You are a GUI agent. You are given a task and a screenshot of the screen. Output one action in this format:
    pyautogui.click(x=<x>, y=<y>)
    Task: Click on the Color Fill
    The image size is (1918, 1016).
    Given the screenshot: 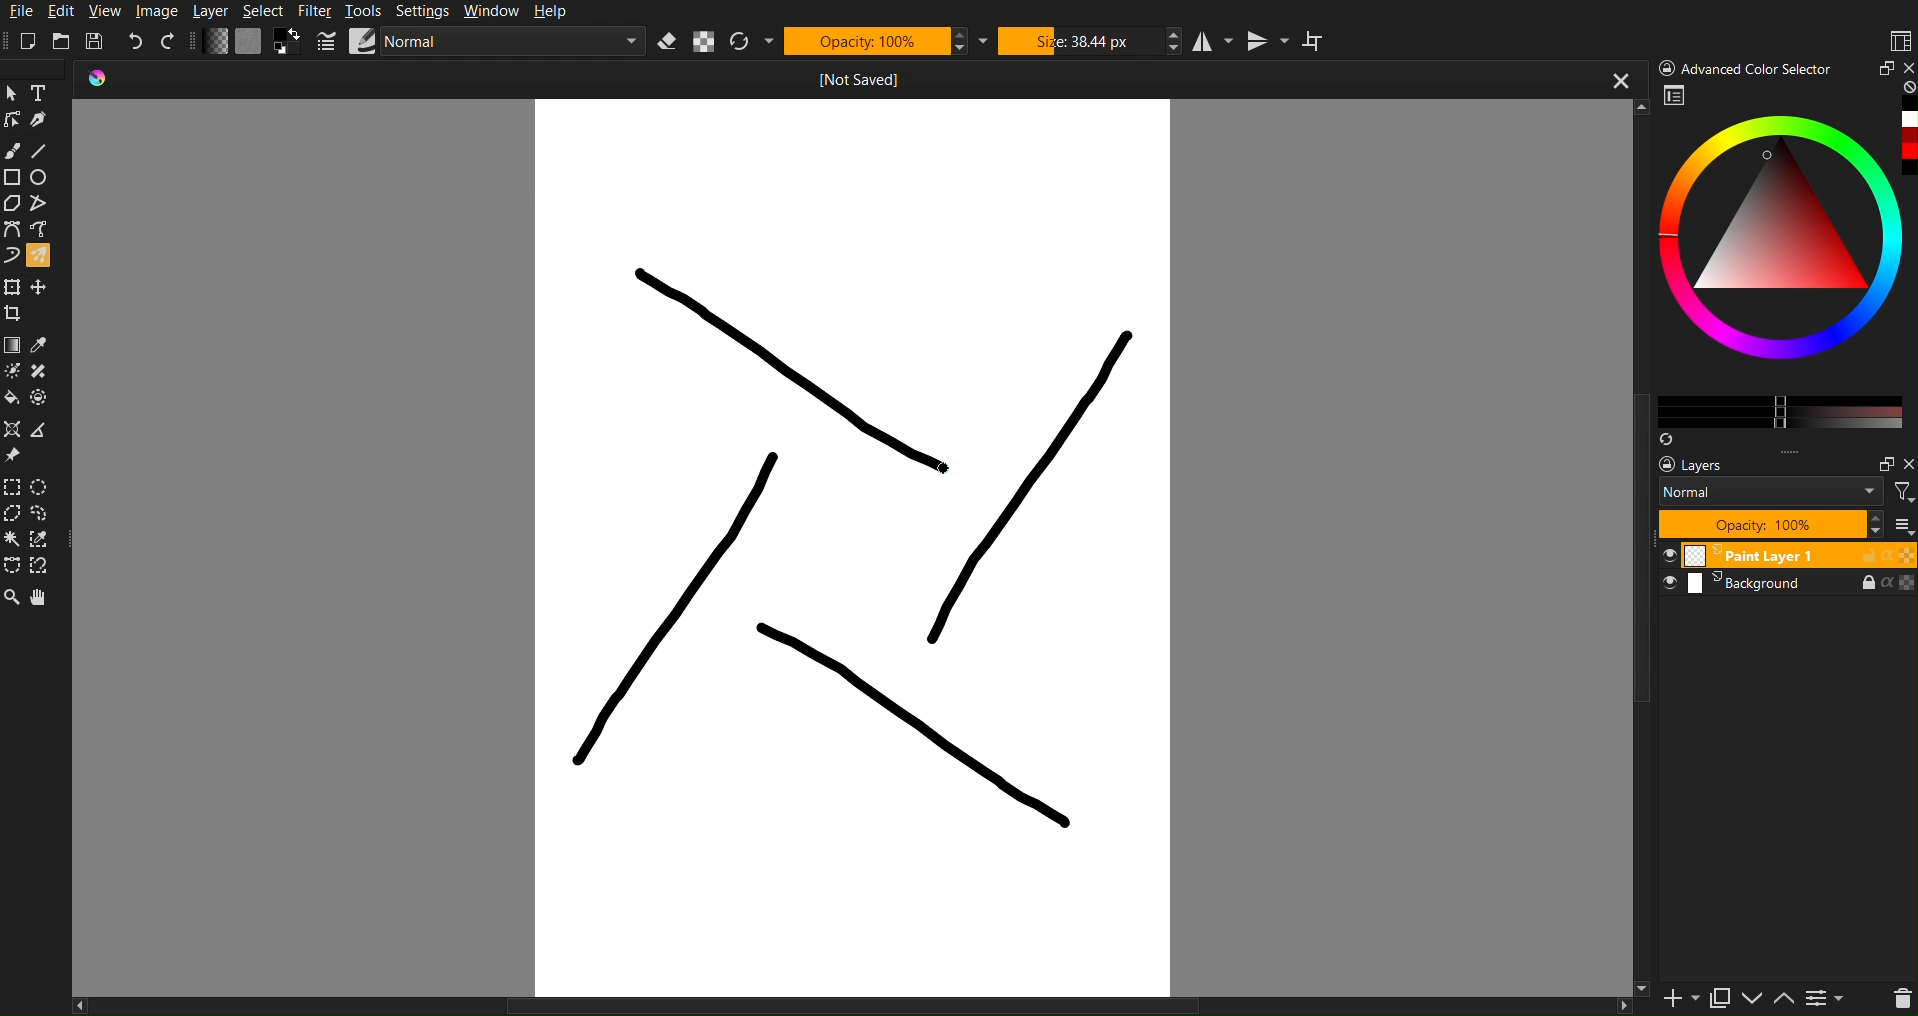 What is the action you would take?
    pyautogui.click(x=14, y=402)
    